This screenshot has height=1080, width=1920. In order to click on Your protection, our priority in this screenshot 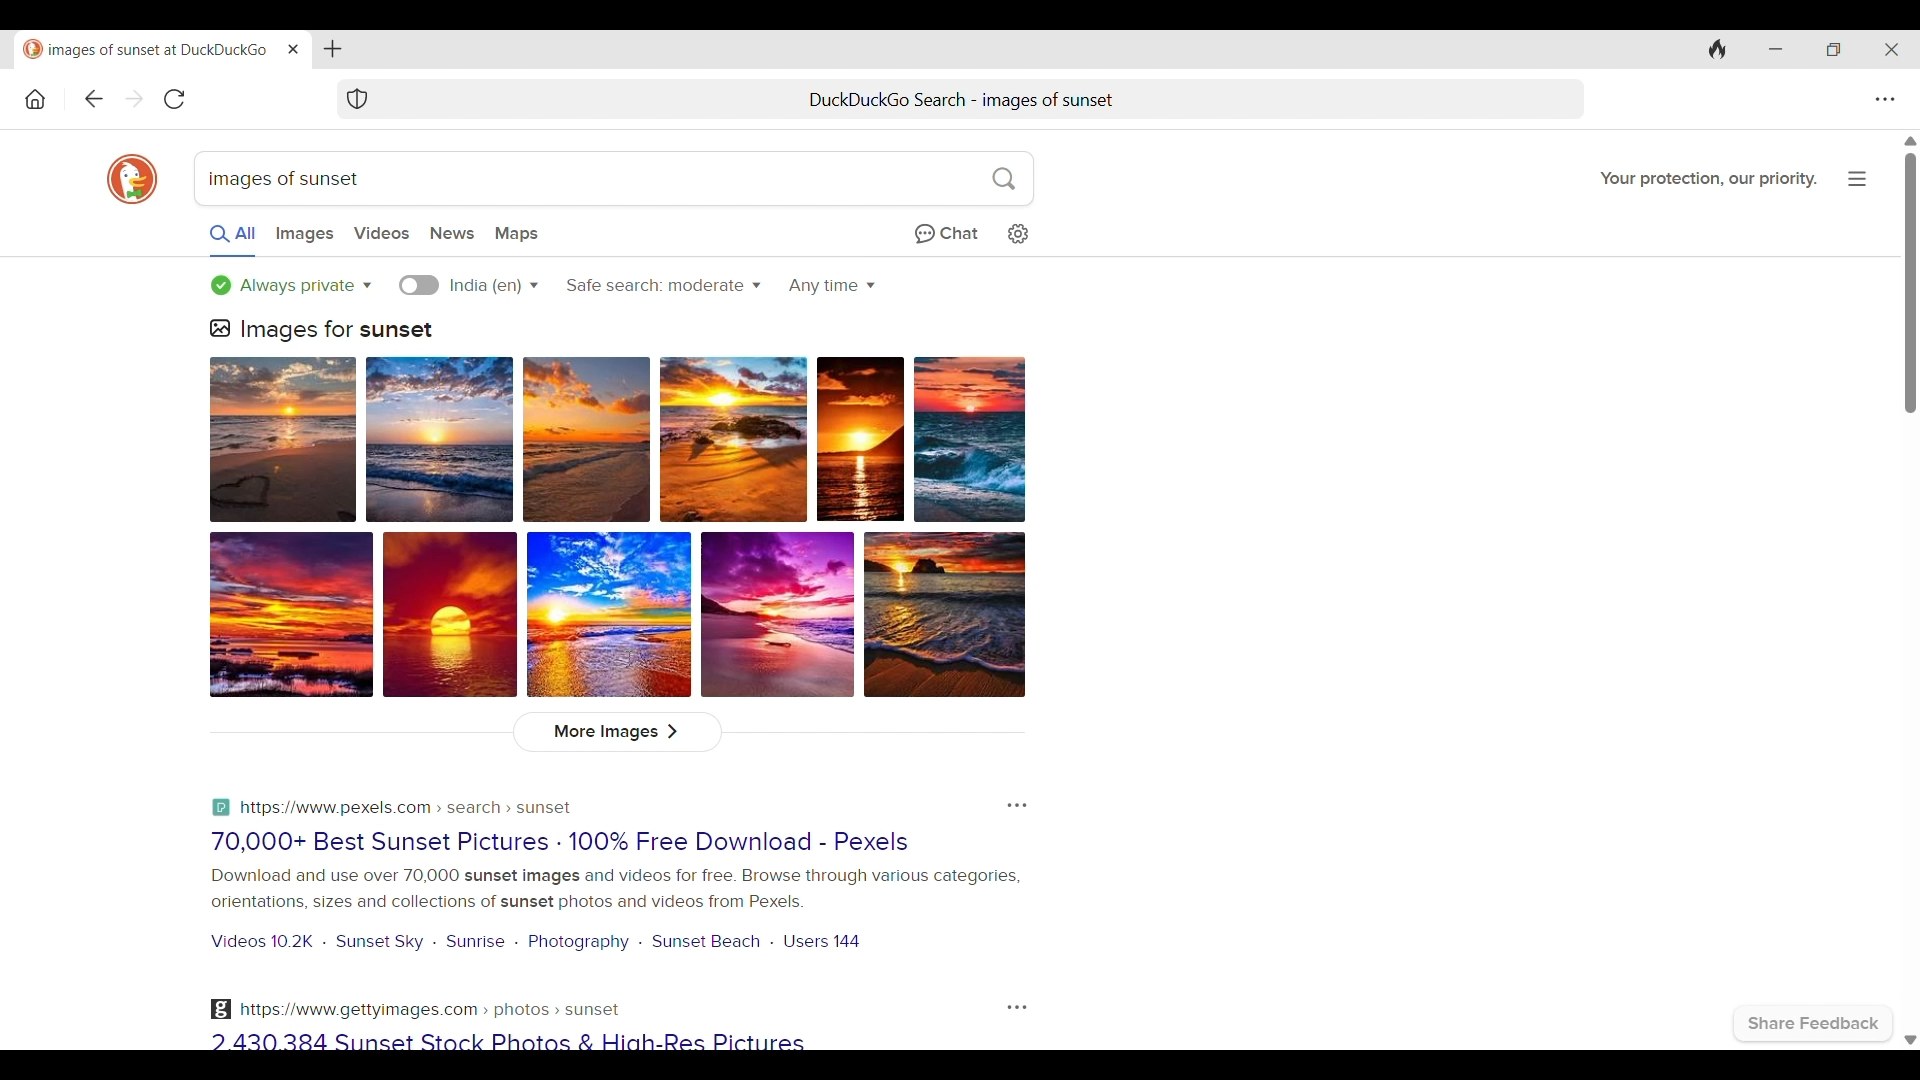, I will do `click(1709, 179)`.